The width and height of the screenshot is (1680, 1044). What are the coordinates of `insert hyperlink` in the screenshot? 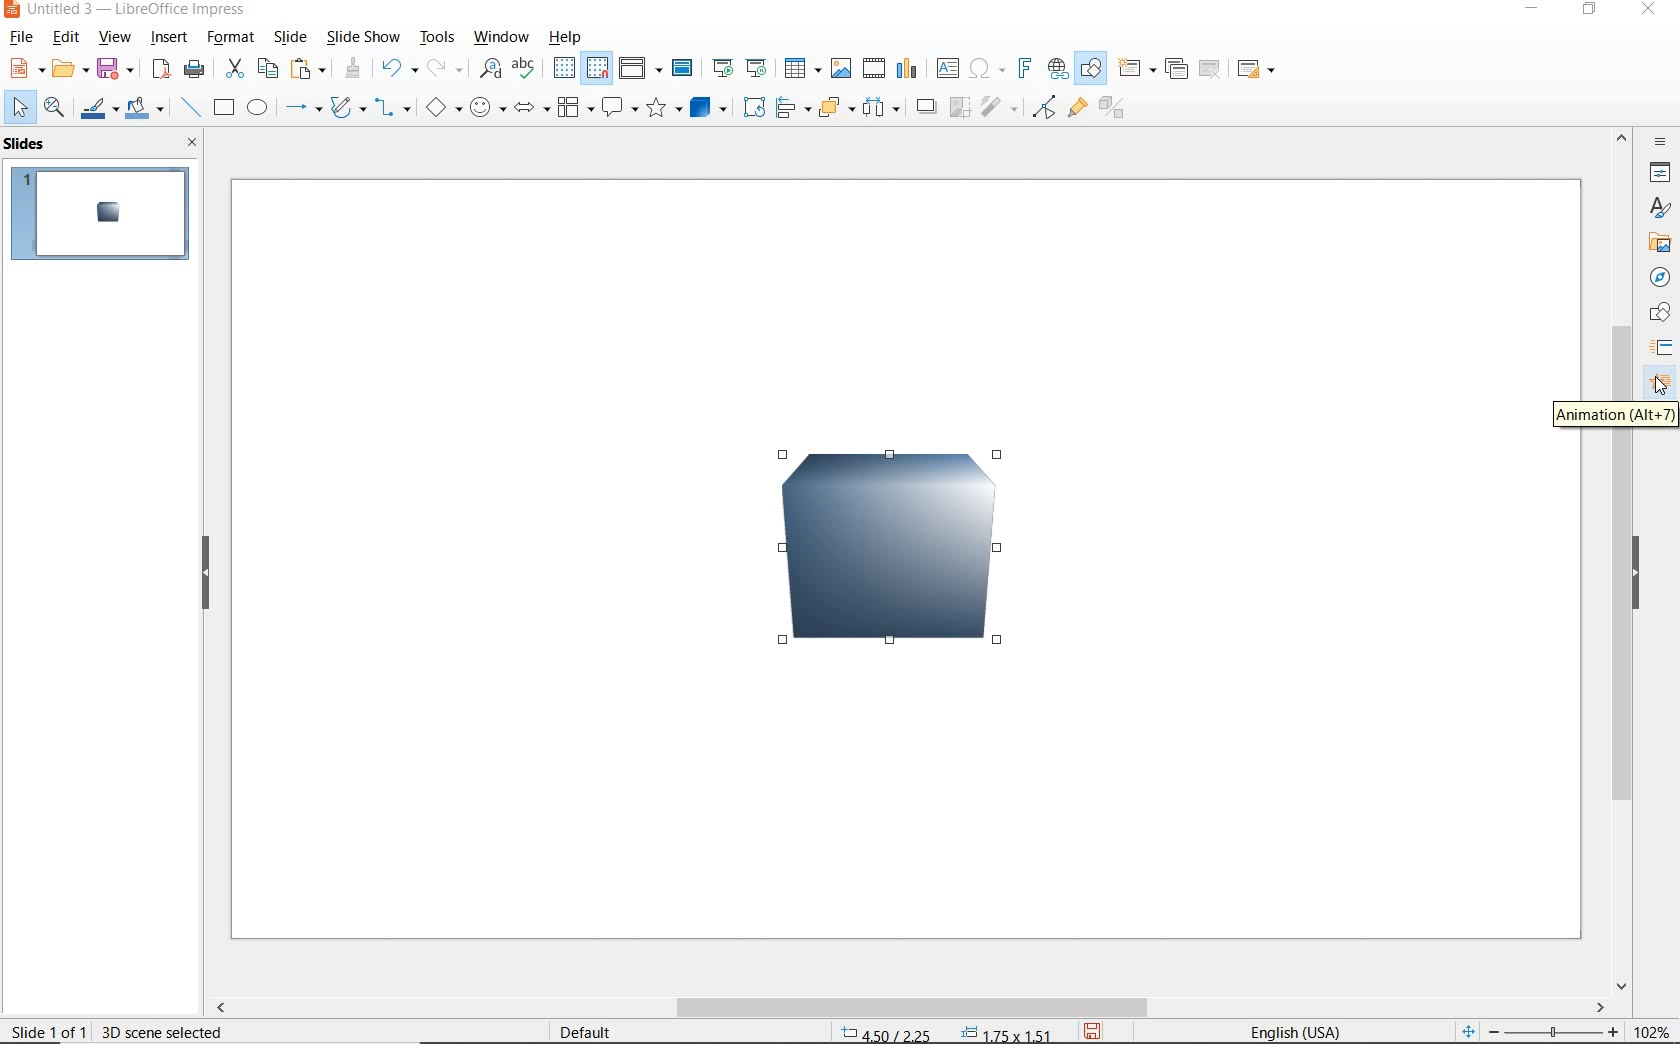 It's located at (1055, 68).